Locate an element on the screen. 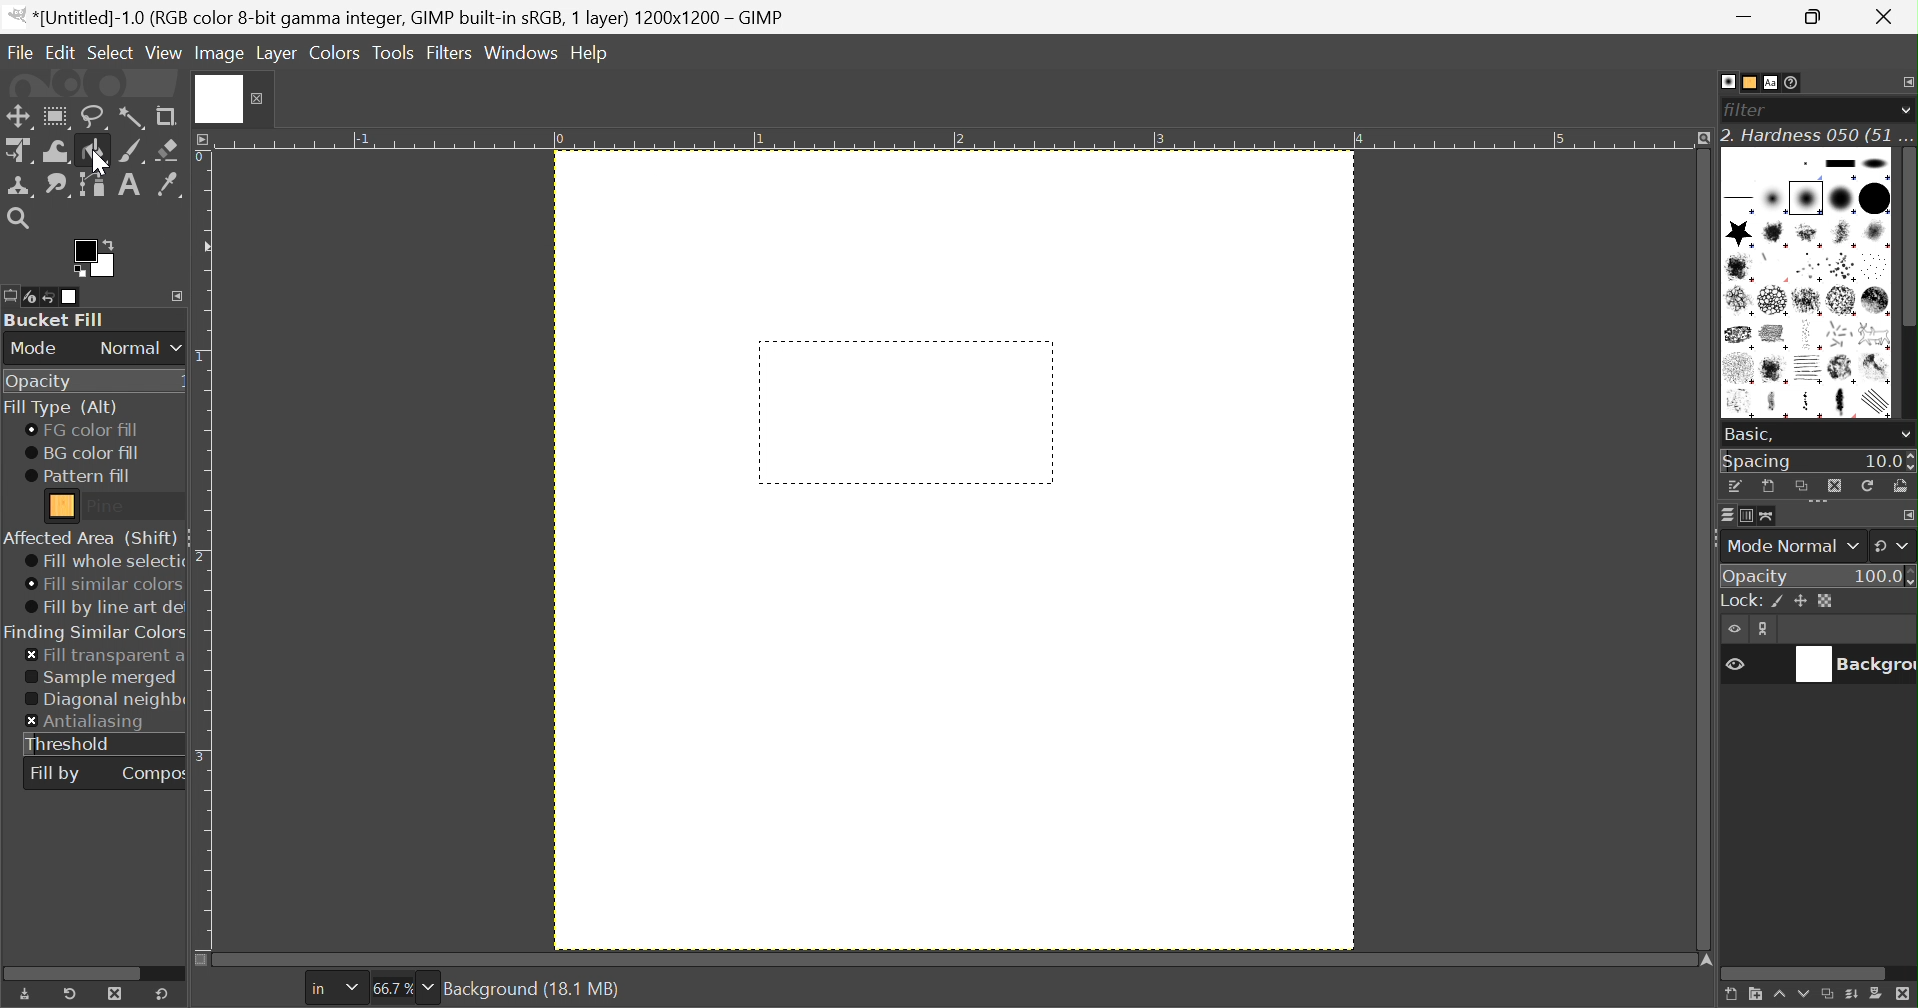 The width and height of the screenshot is (1918, 1008). Charcoal is located at coordinates (1774, 335).